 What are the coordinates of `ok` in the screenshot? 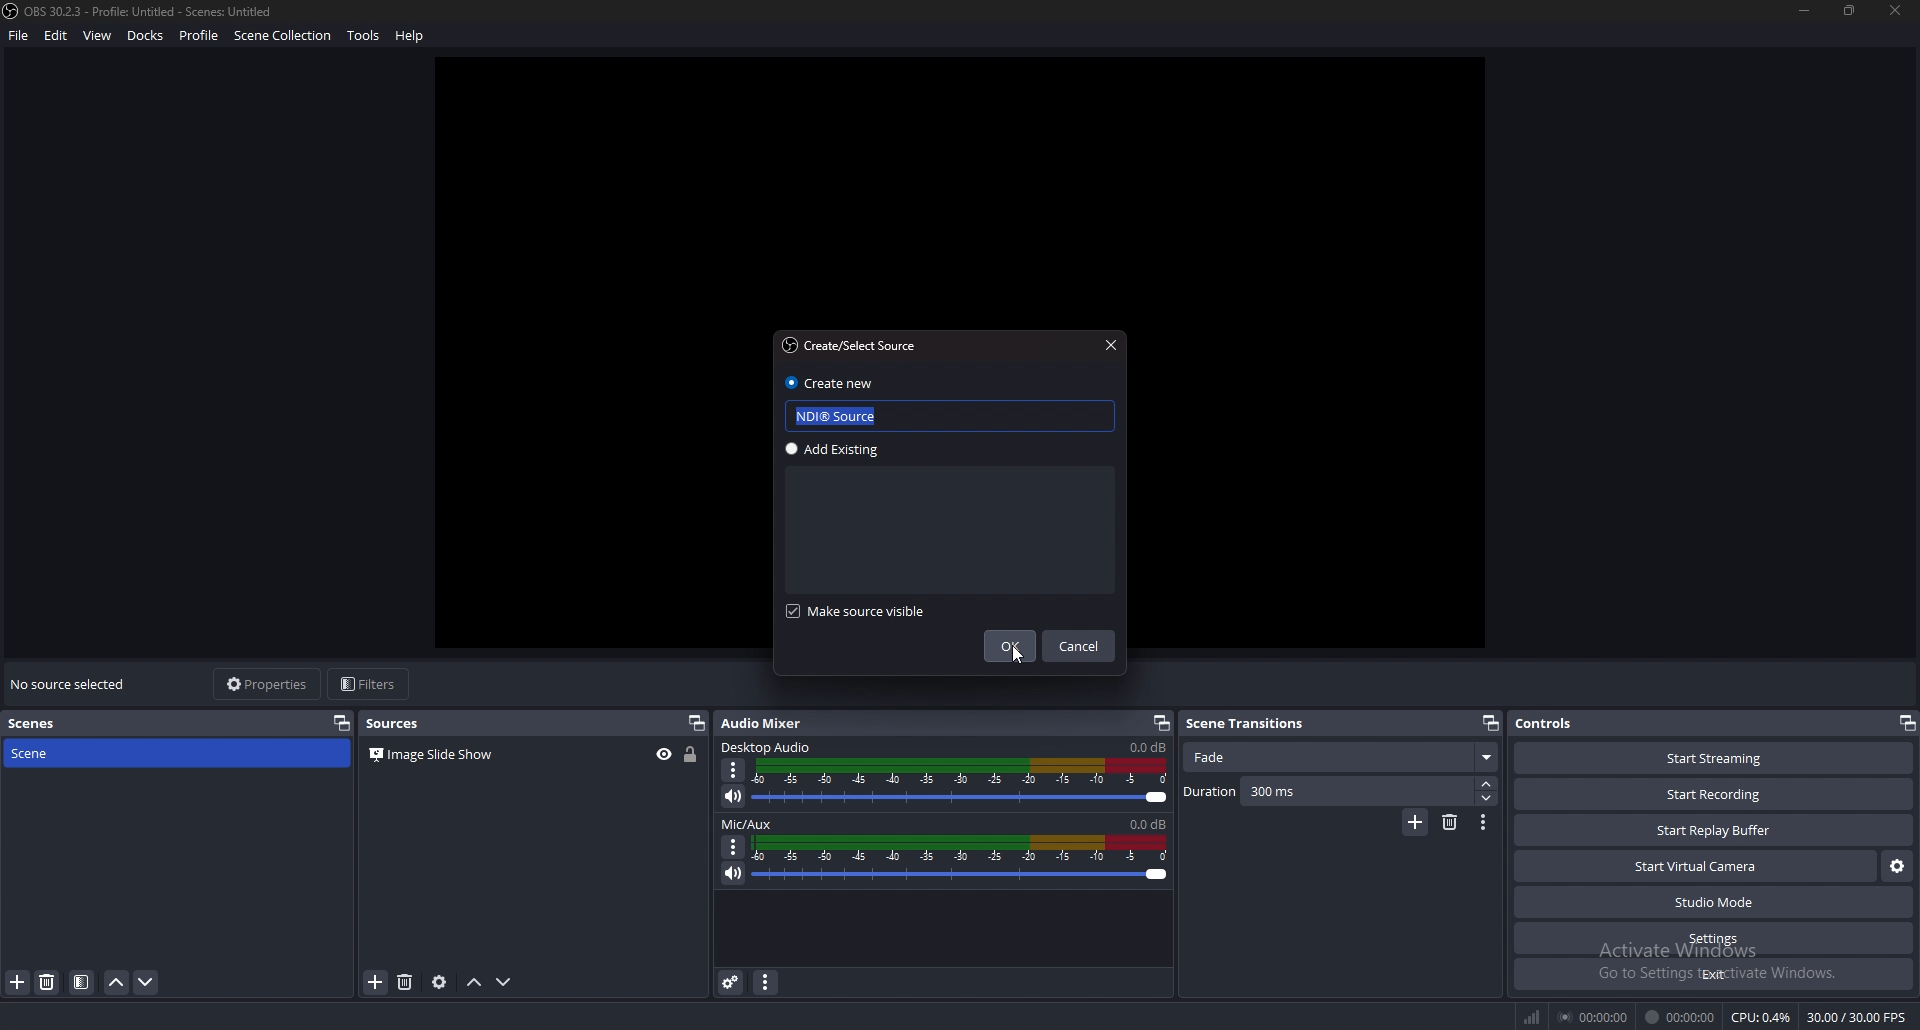 It's located at (1010, 646).